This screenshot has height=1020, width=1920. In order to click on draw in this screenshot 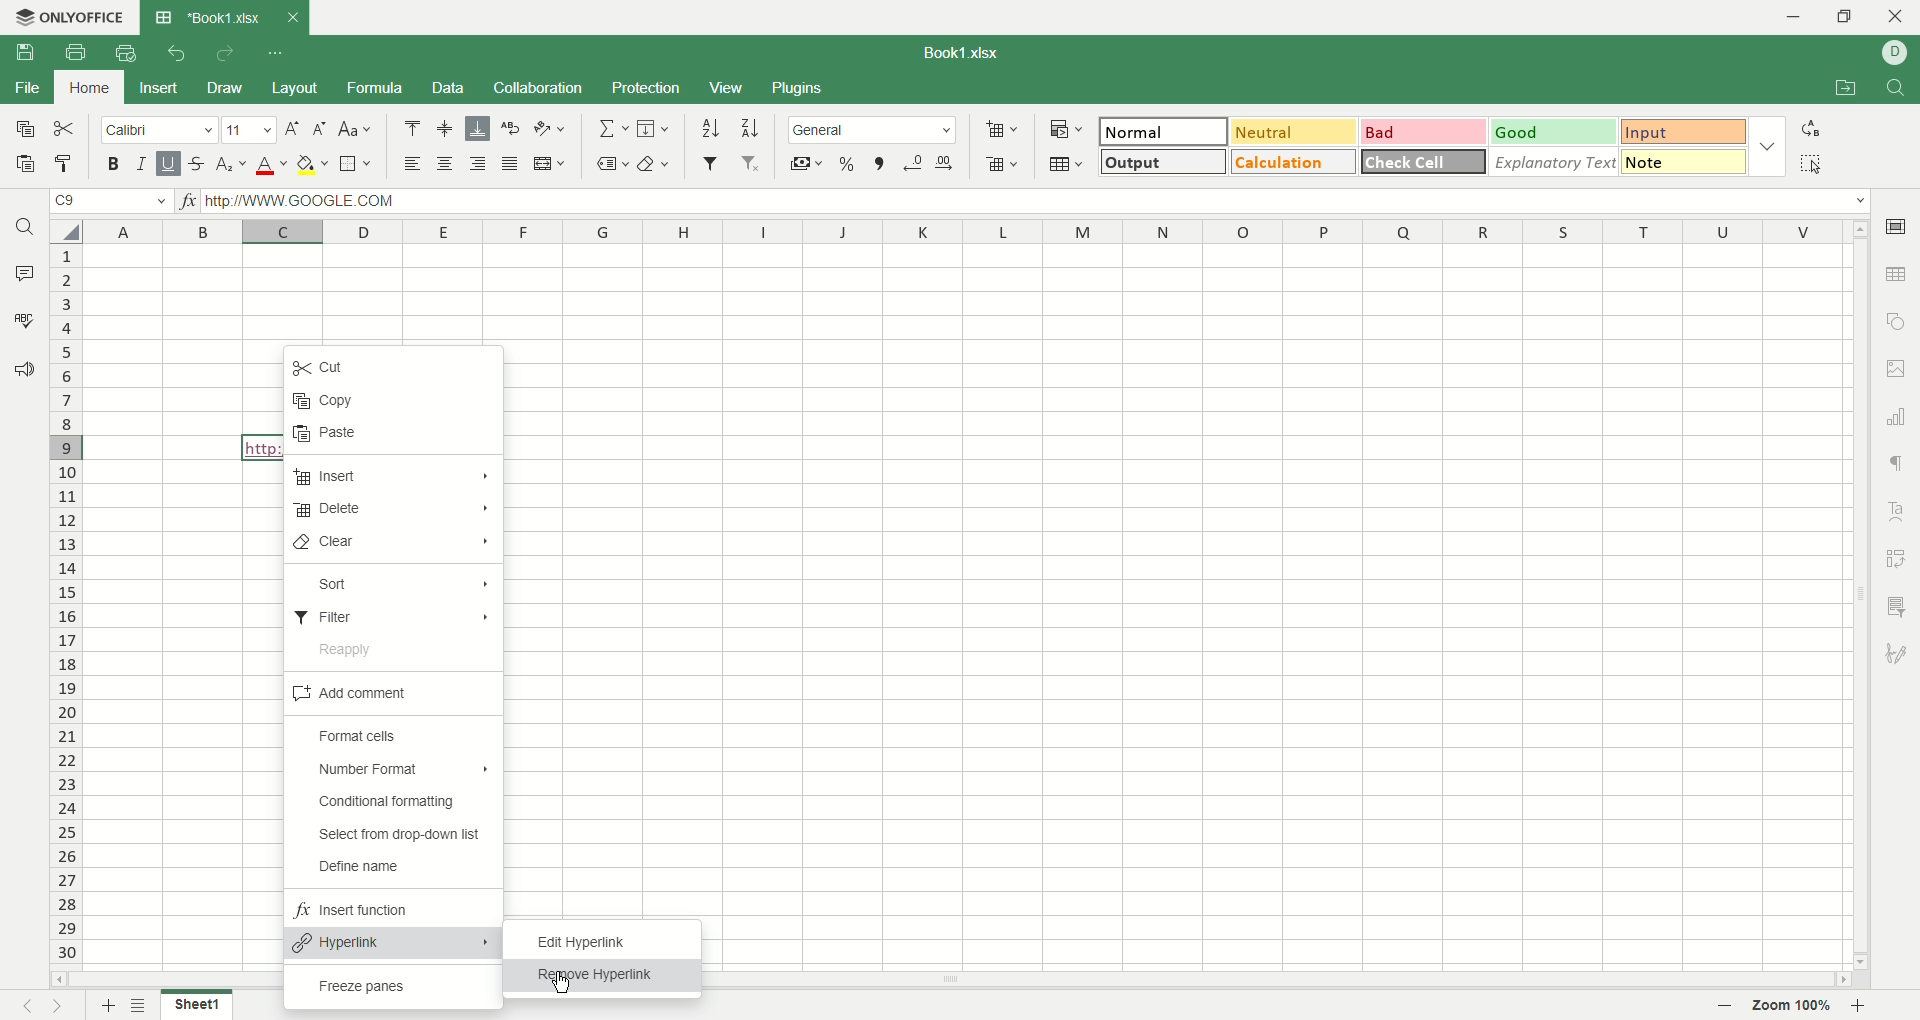, I will do `click(225, 88)`.